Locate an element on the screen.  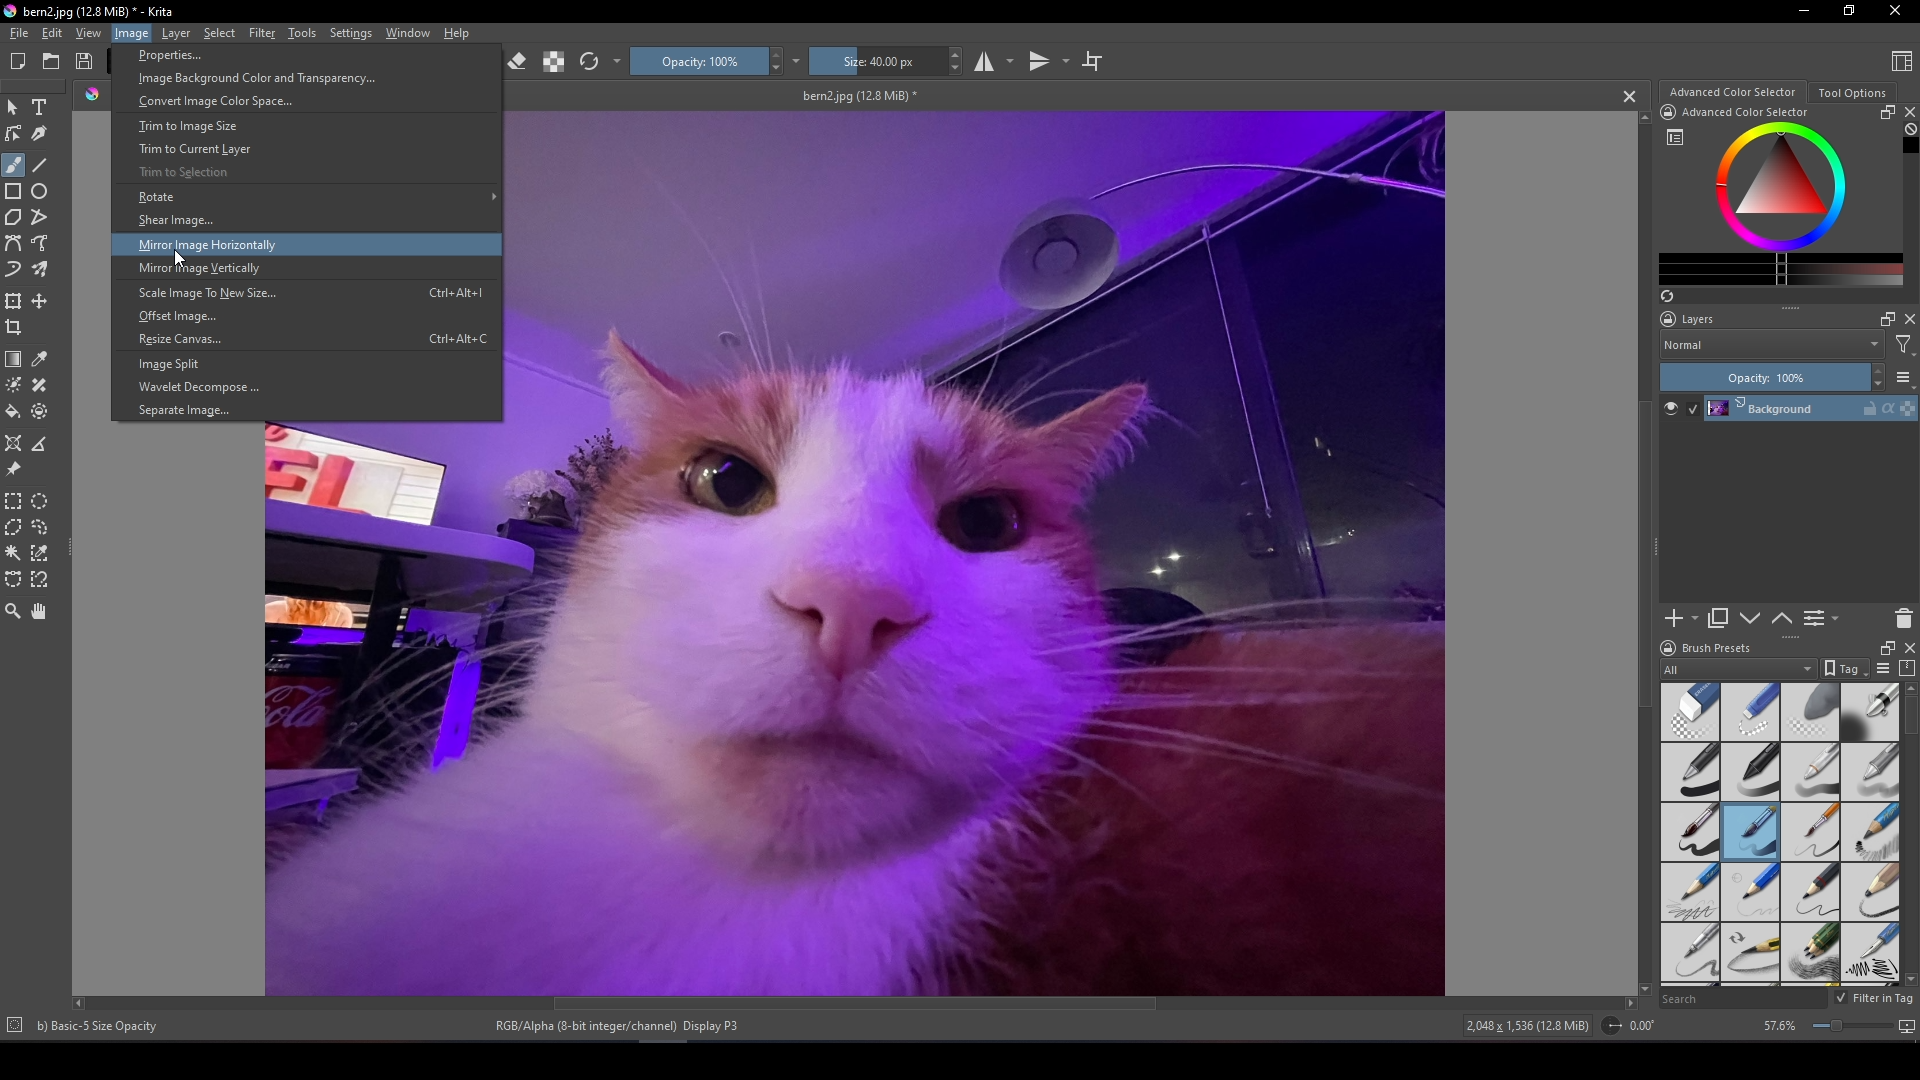
Icon is located at coordinates (93, 94).